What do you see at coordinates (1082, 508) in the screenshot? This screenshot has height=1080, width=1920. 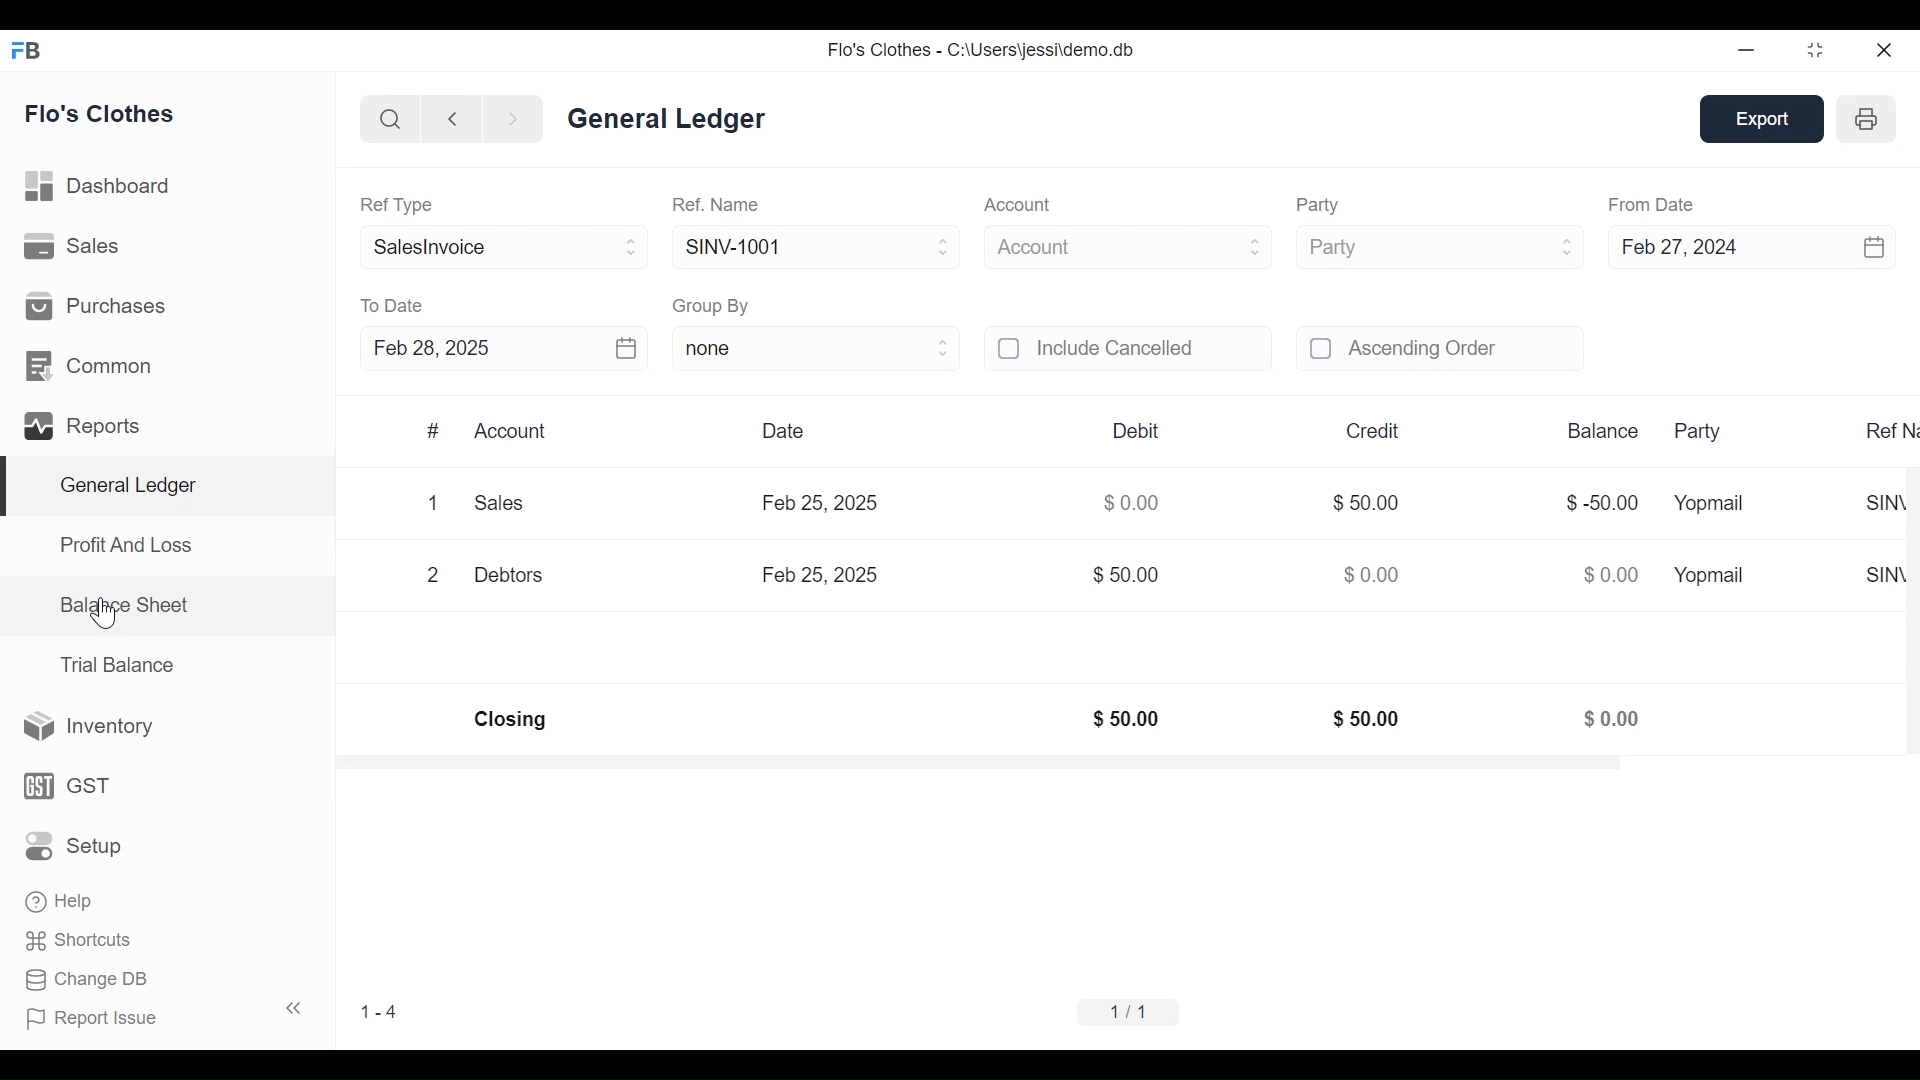 I see `1 Sales Feb 25, 2025 $0.00 $50.00 $-50.00  Yopmail` at bounding box center [1082, 508].